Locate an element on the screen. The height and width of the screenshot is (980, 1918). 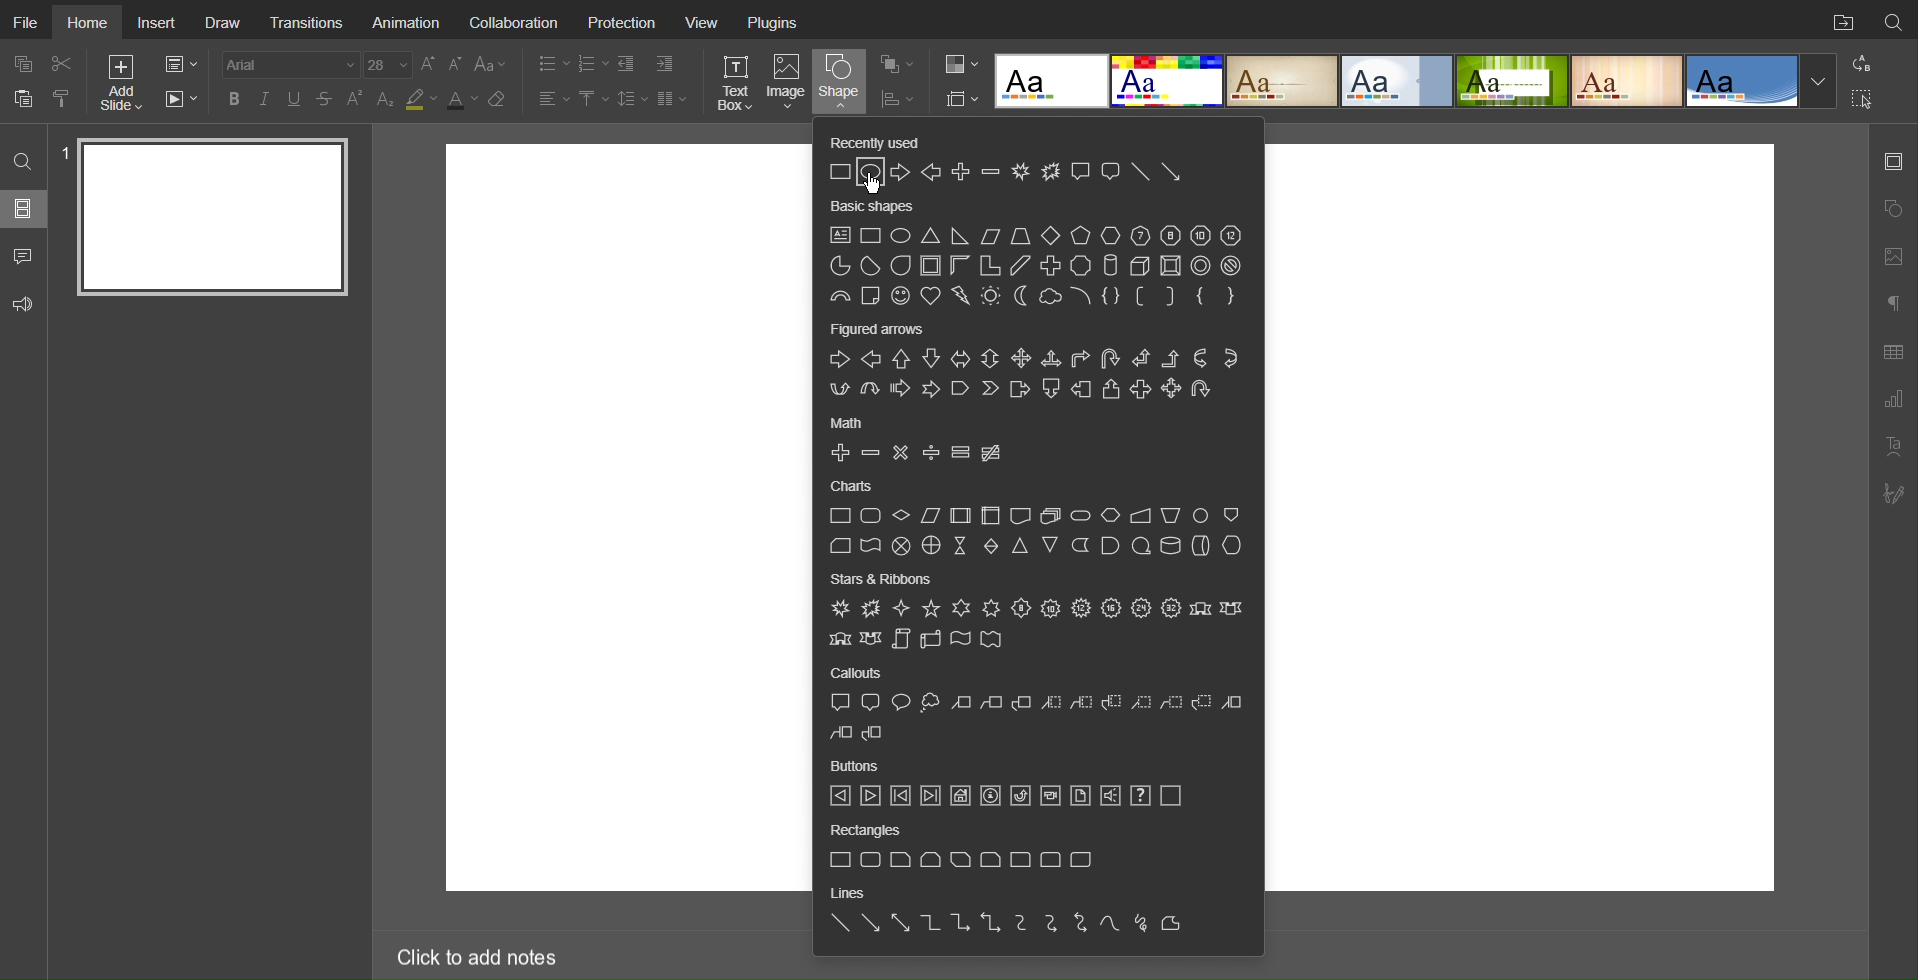
Math is located at coordinates (935, 440).